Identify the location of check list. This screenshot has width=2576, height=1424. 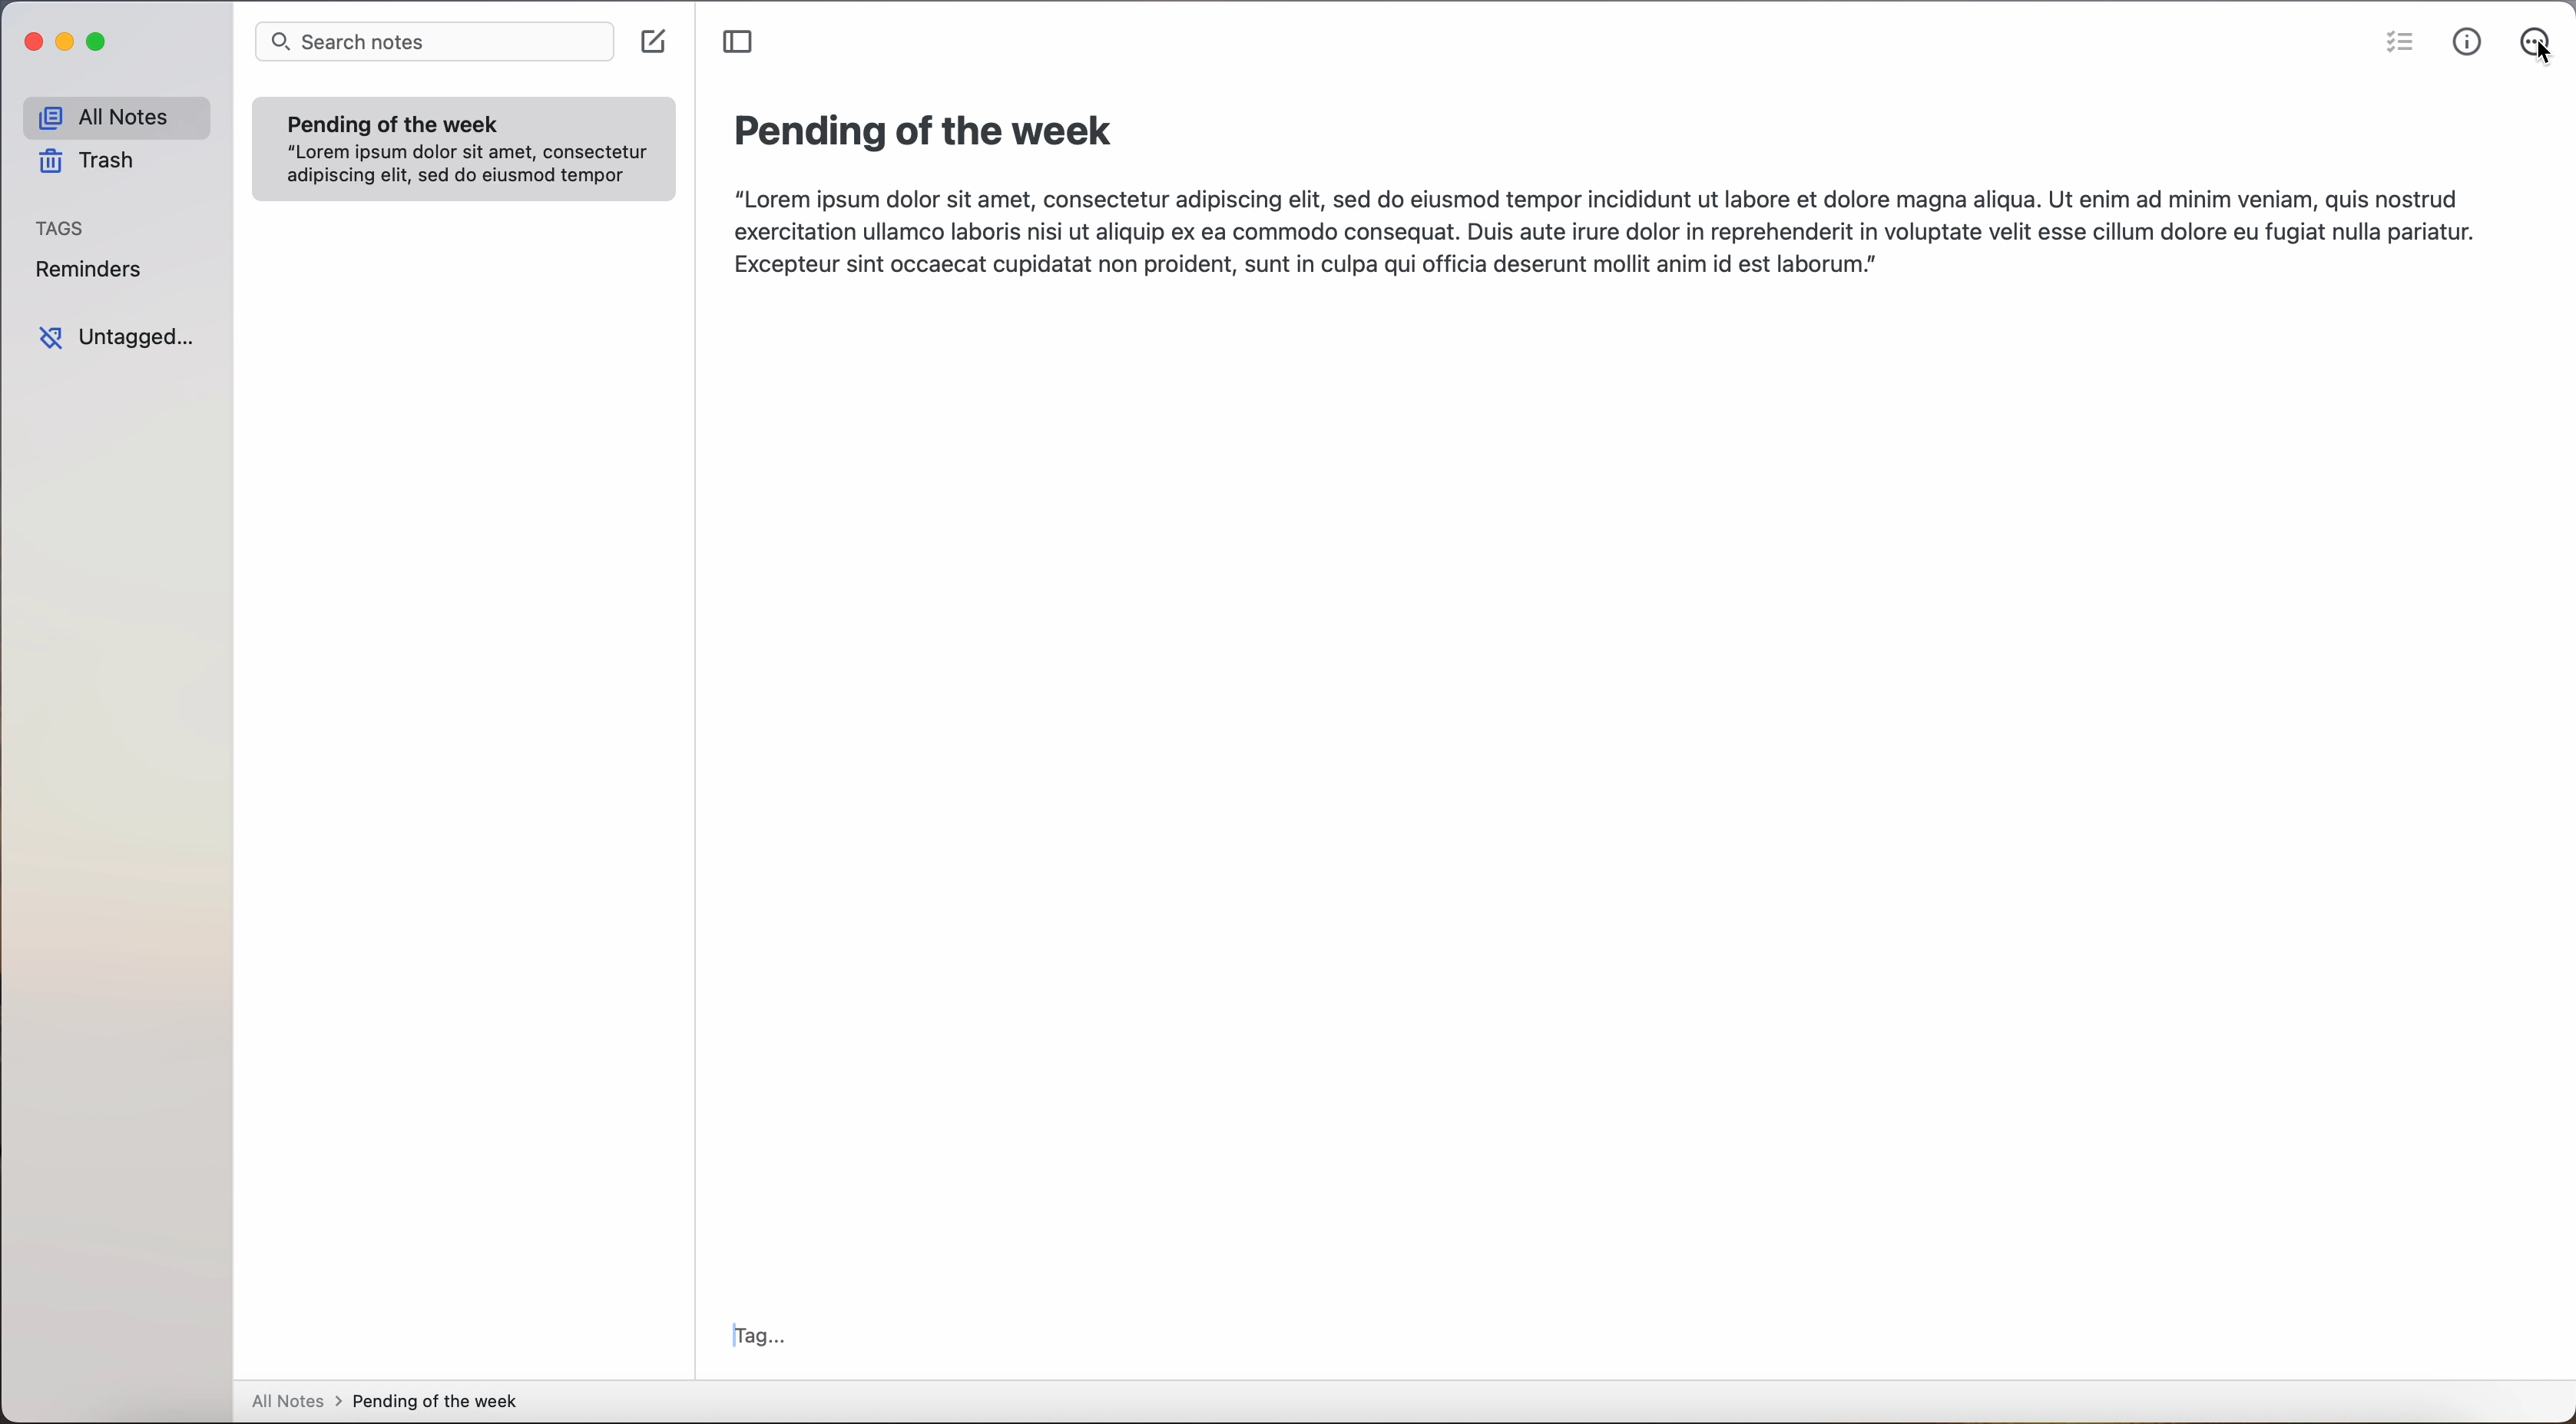
(2399, 43).